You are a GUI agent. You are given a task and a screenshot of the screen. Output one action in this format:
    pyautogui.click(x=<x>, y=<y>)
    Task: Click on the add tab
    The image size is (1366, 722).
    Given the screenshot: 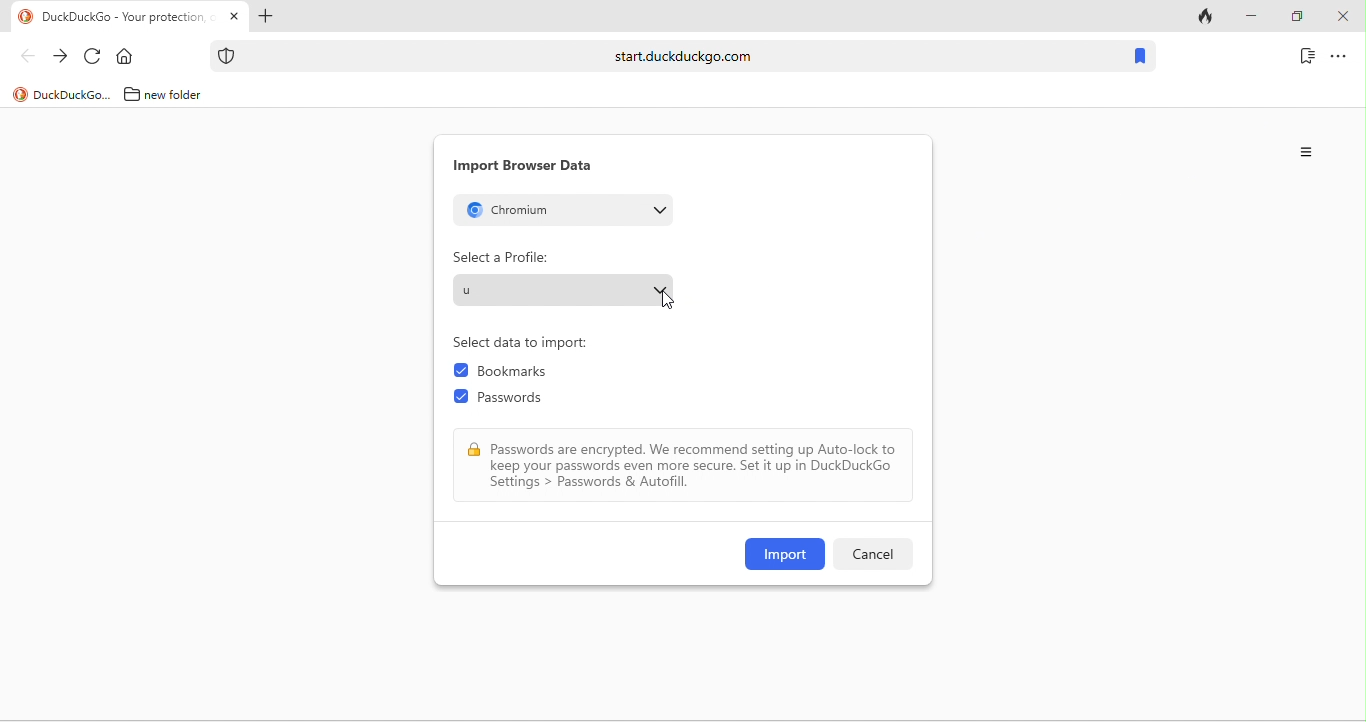 What is the action you would take?
    pyautogui.click(x=264, y=18)
    